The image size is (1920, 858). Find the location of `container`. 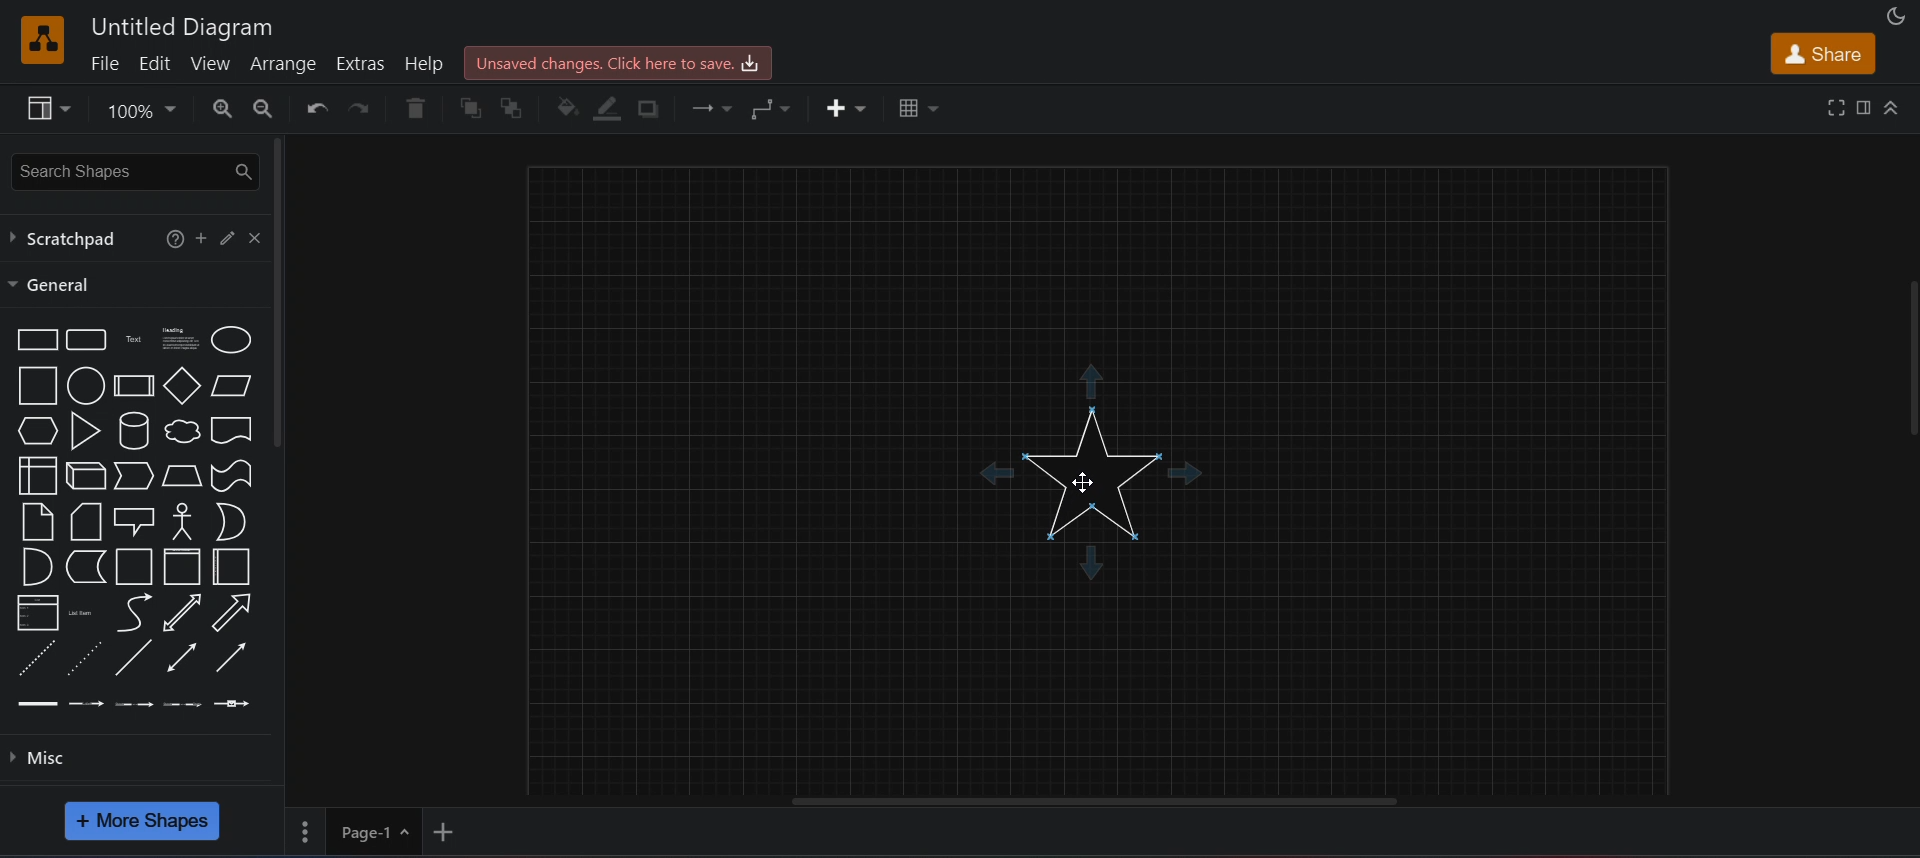

container is located at coordinates (133, 566).